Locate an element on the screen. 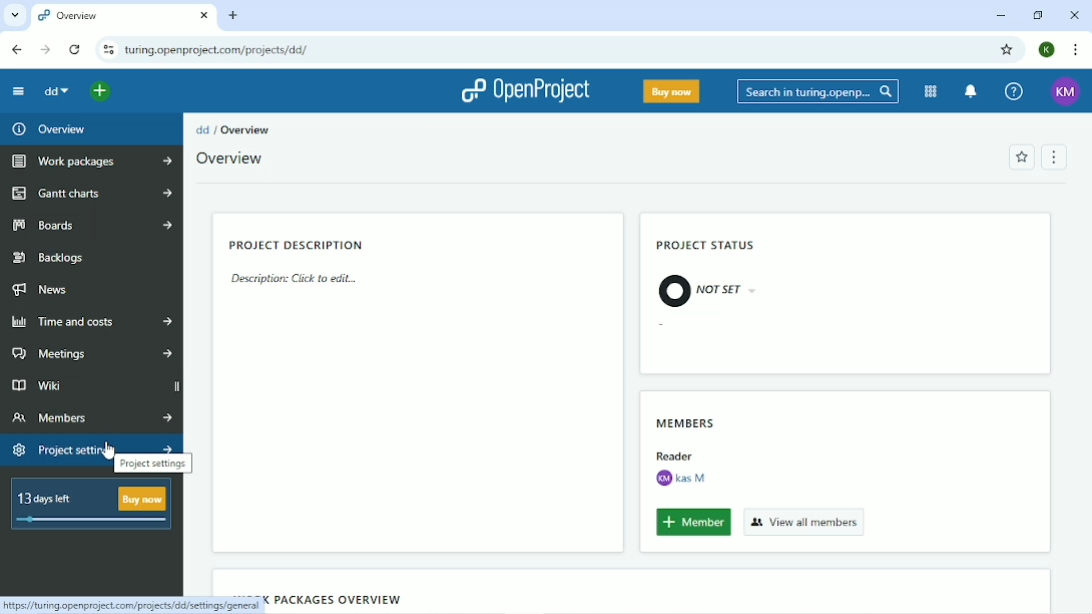 The height and width of the screenshot is (614, 1092). Restore down is located at coordinates (1038, 16).